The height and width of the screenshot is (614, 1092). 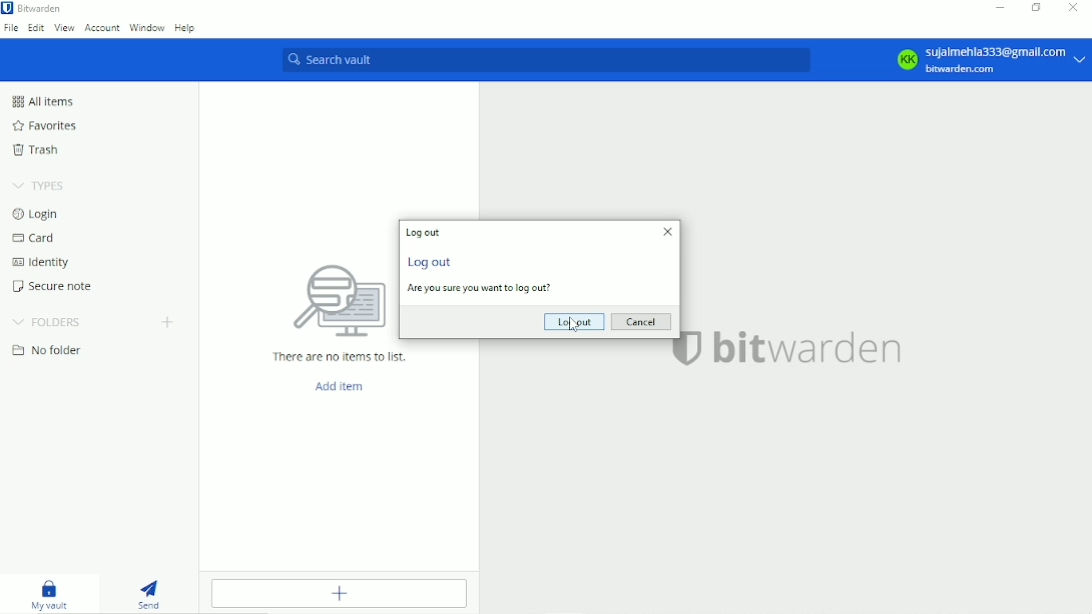 I want to click on Send, so click(x=148, y=593).